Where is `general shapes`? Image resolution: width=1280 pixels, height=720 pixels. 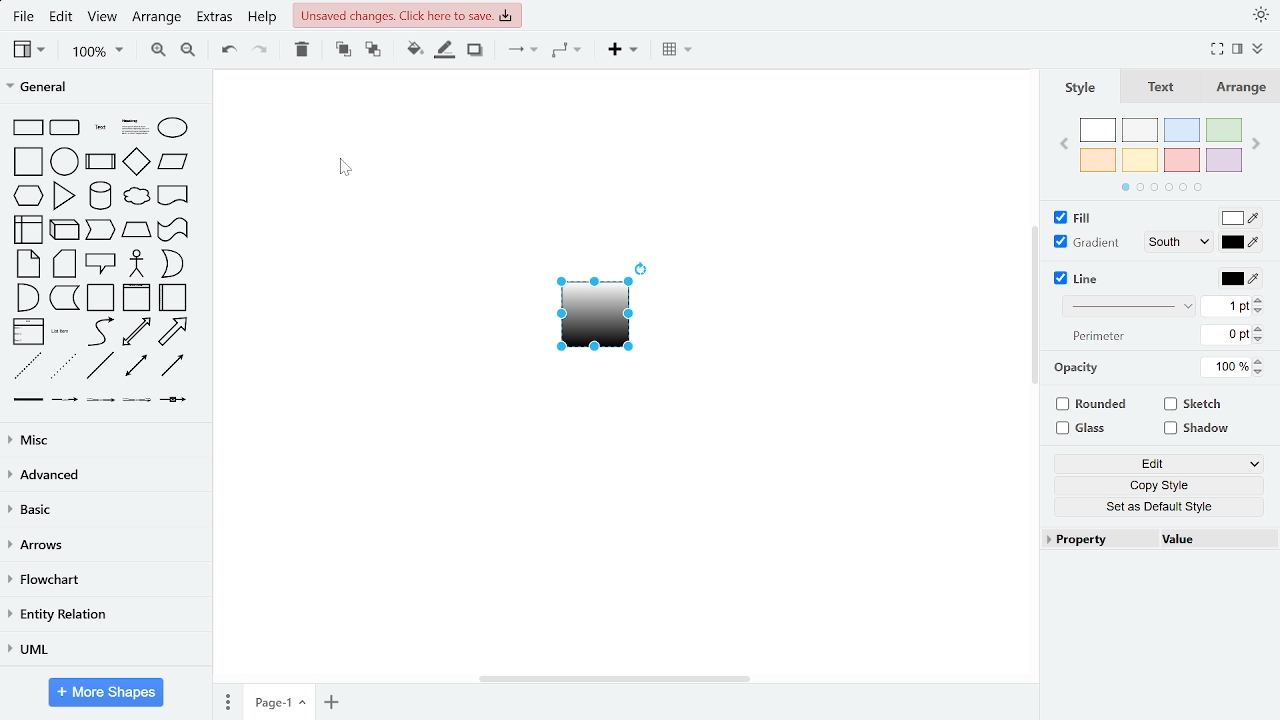
general shapes is located at coordinates (29, 263).